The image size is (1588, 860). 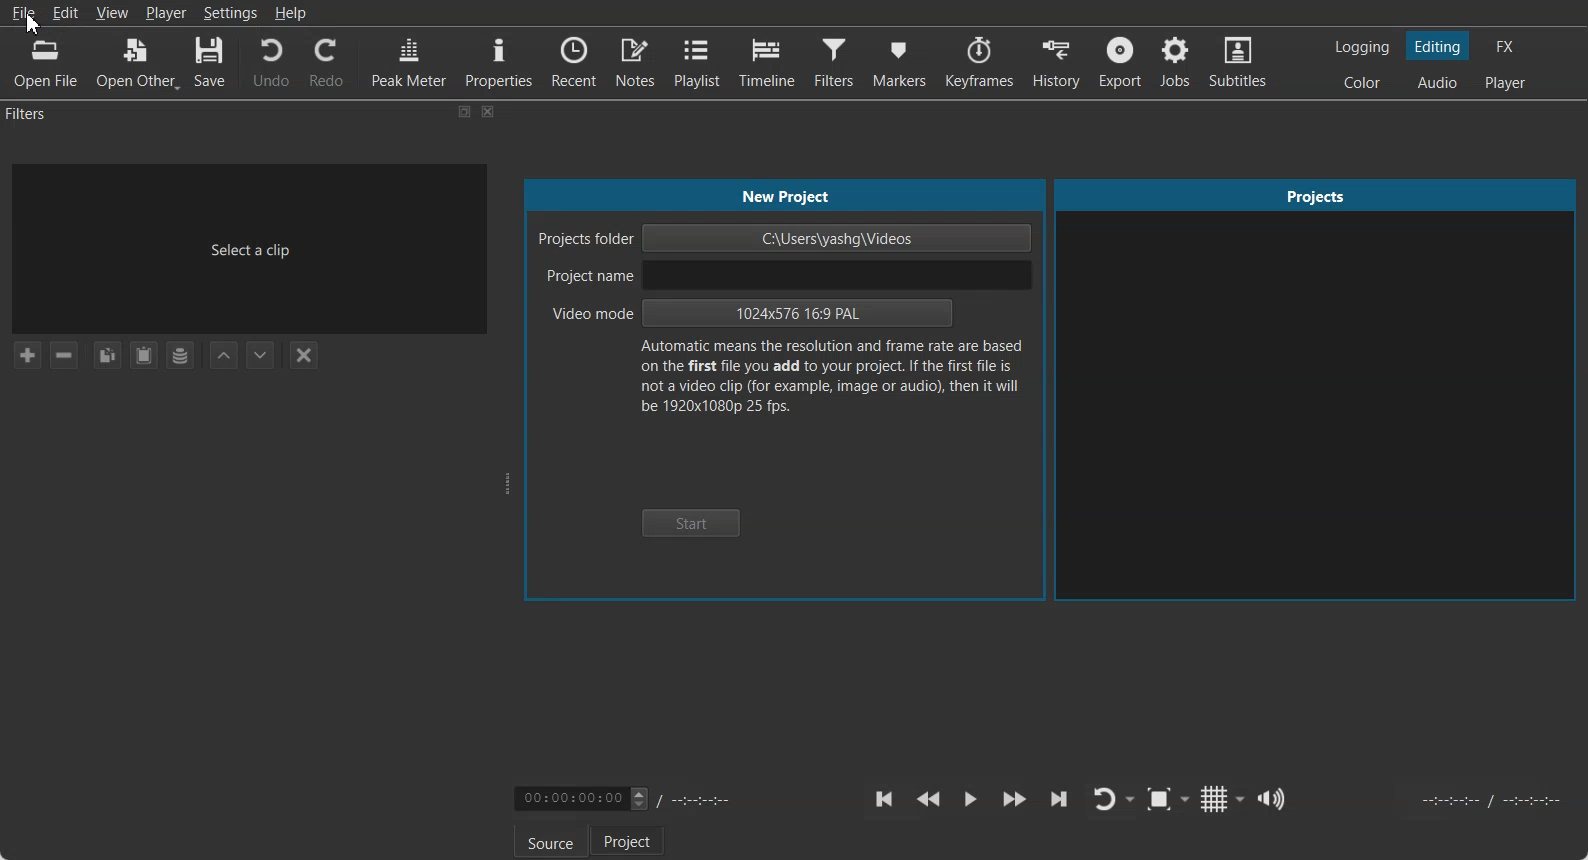 What do you see at coordinates (1317, 391) in the screenshot?
I see `Project Preview` at bounding box center [1317, 391].